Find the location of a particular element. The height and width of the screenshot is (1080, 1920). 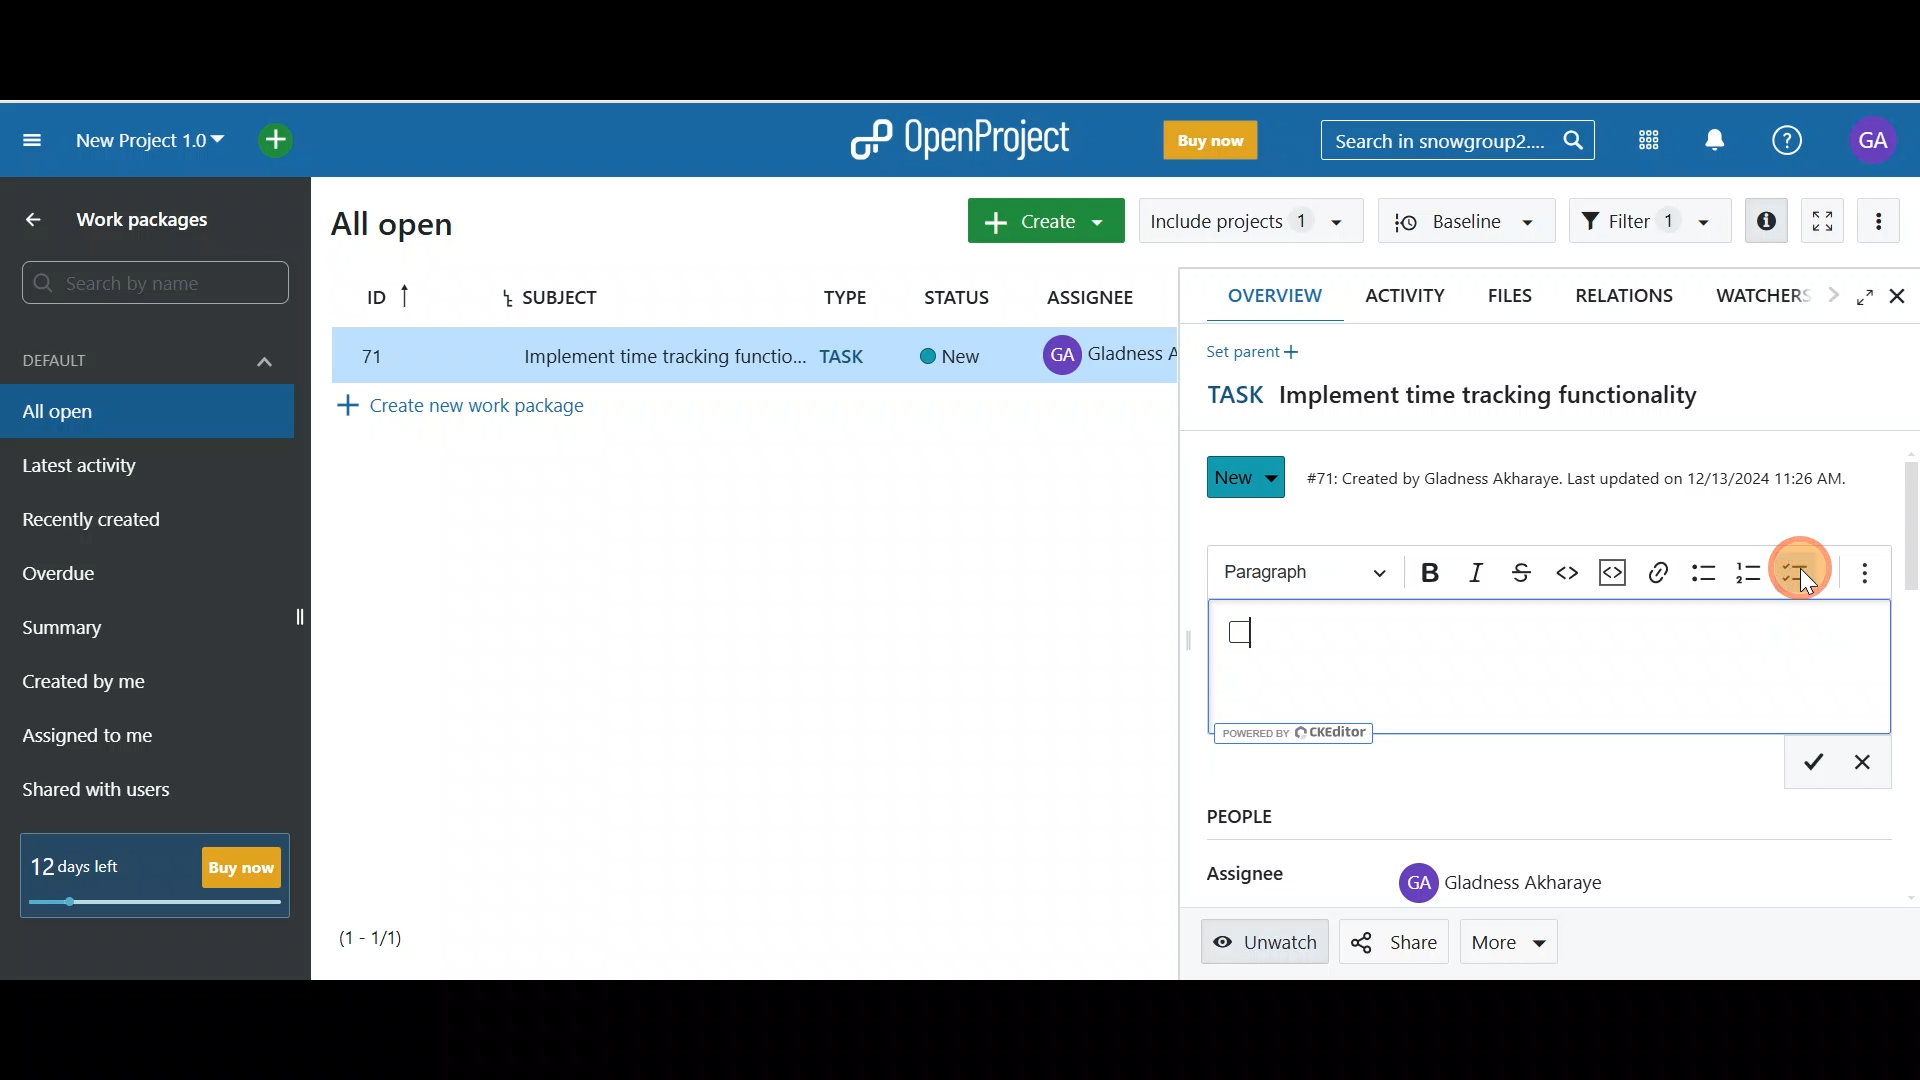

More options is located at coordinates (1856, 570).